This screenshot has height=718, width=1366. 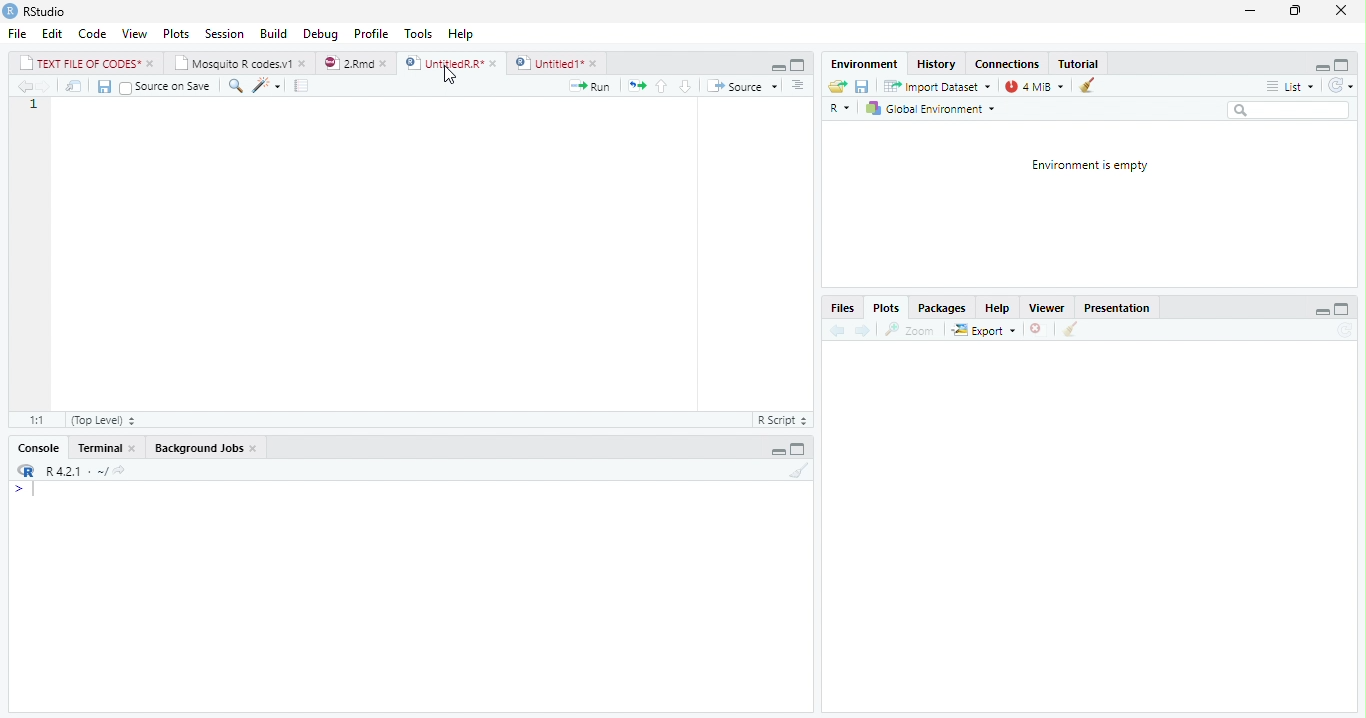 I want to click on Presentation, so click(x=1121, y=308).